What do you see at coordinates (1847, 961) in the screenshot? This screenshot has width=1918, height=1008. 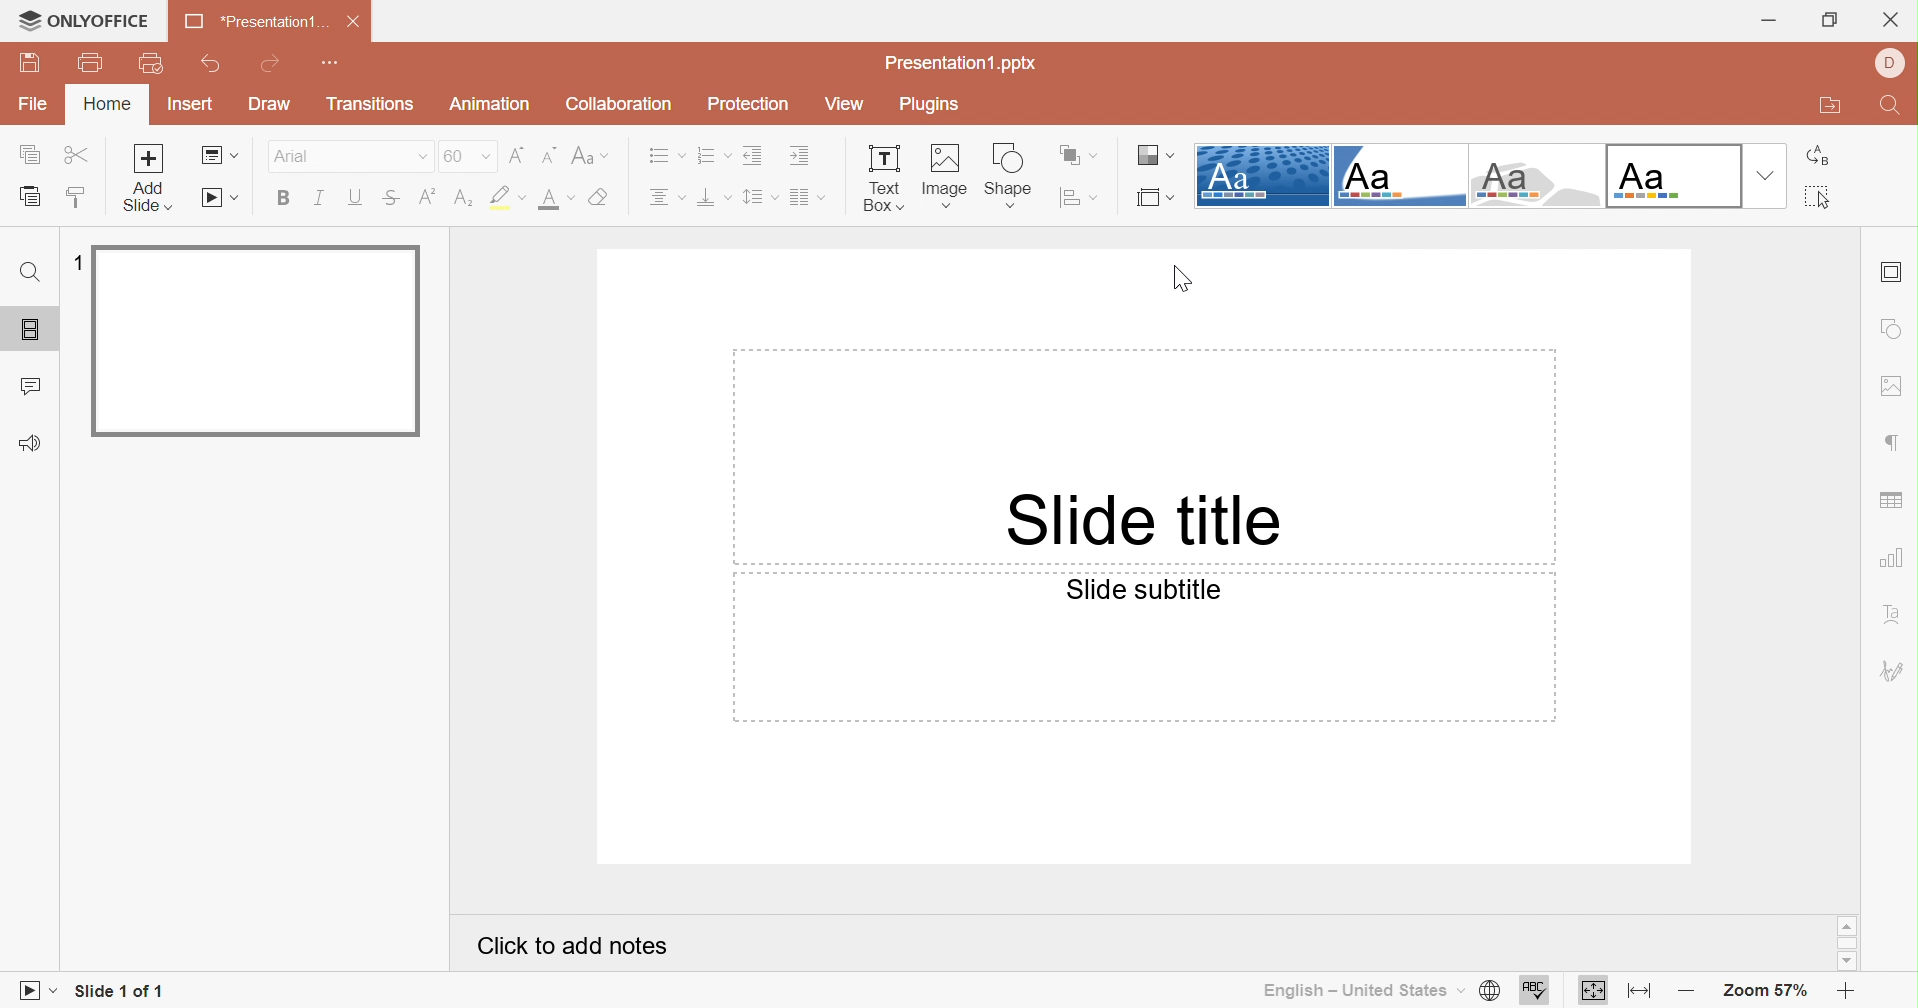 I see `Scroll down` at bounding box center [1847, 961].